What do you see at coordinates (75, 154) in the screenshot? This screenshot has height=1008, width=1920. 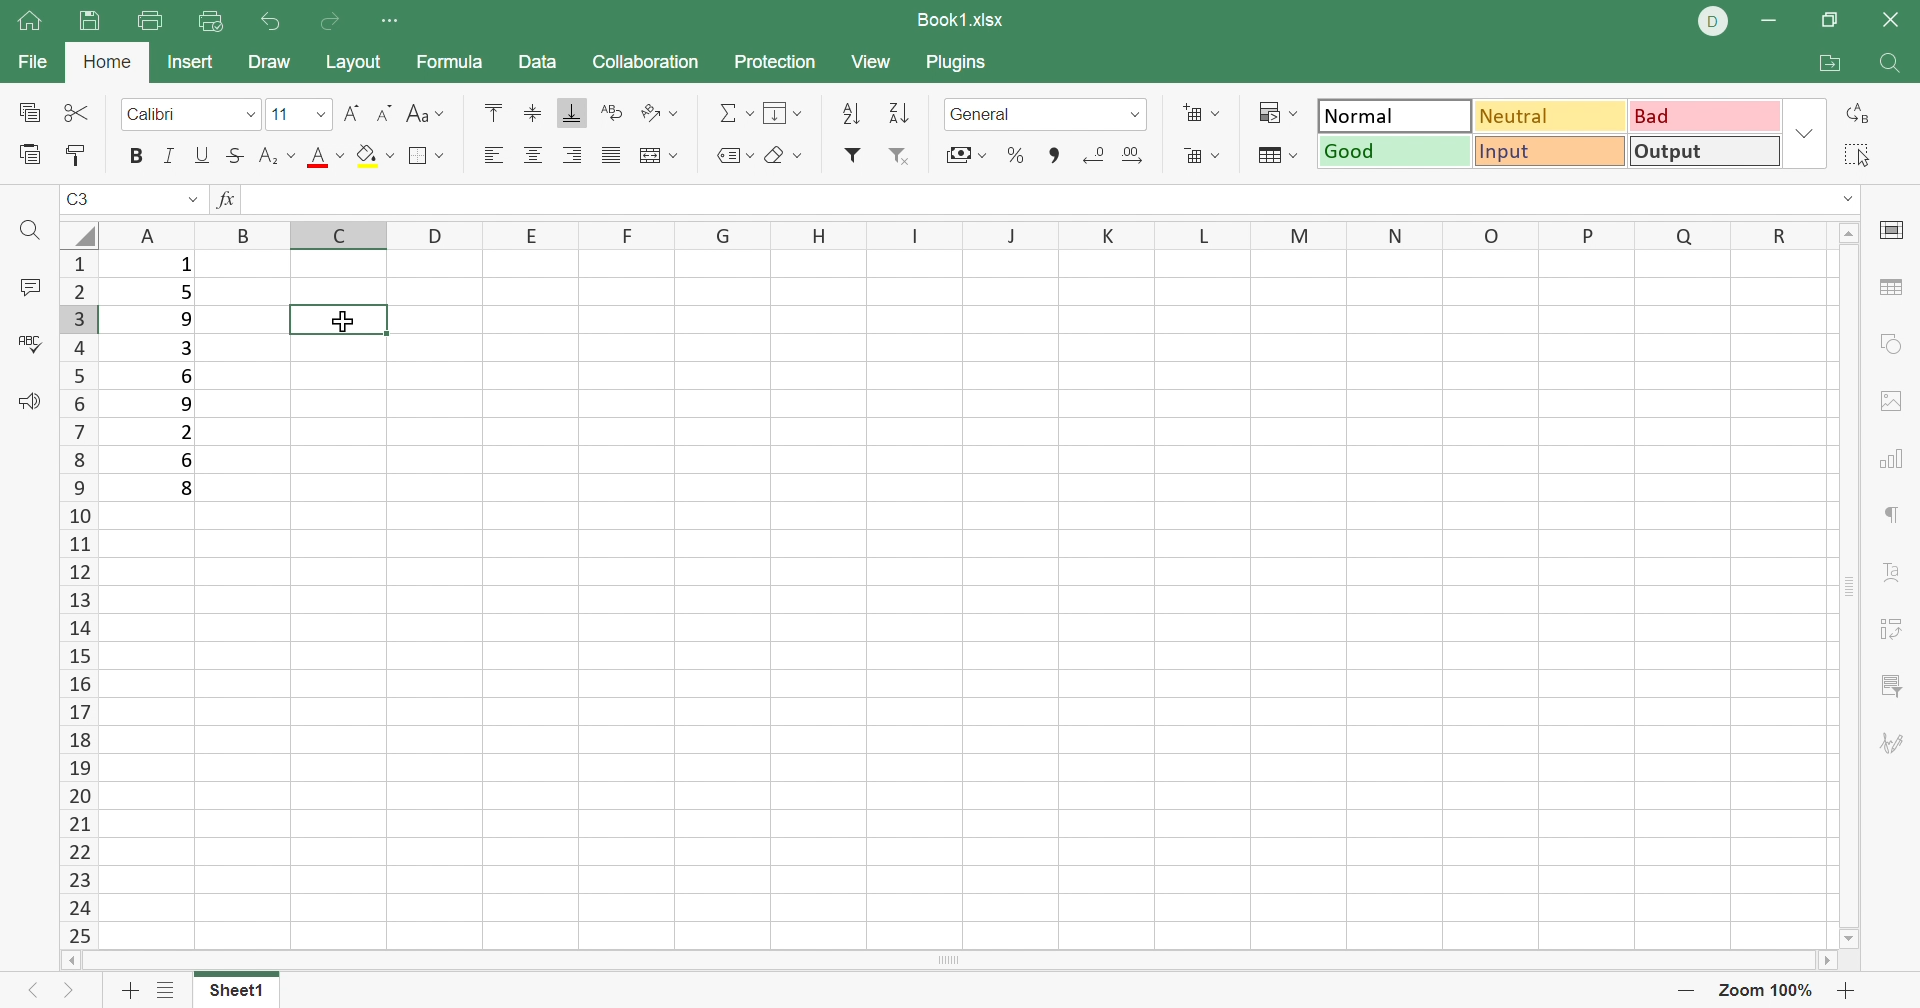 I see `Copy style` at bounding box center [75, 154].